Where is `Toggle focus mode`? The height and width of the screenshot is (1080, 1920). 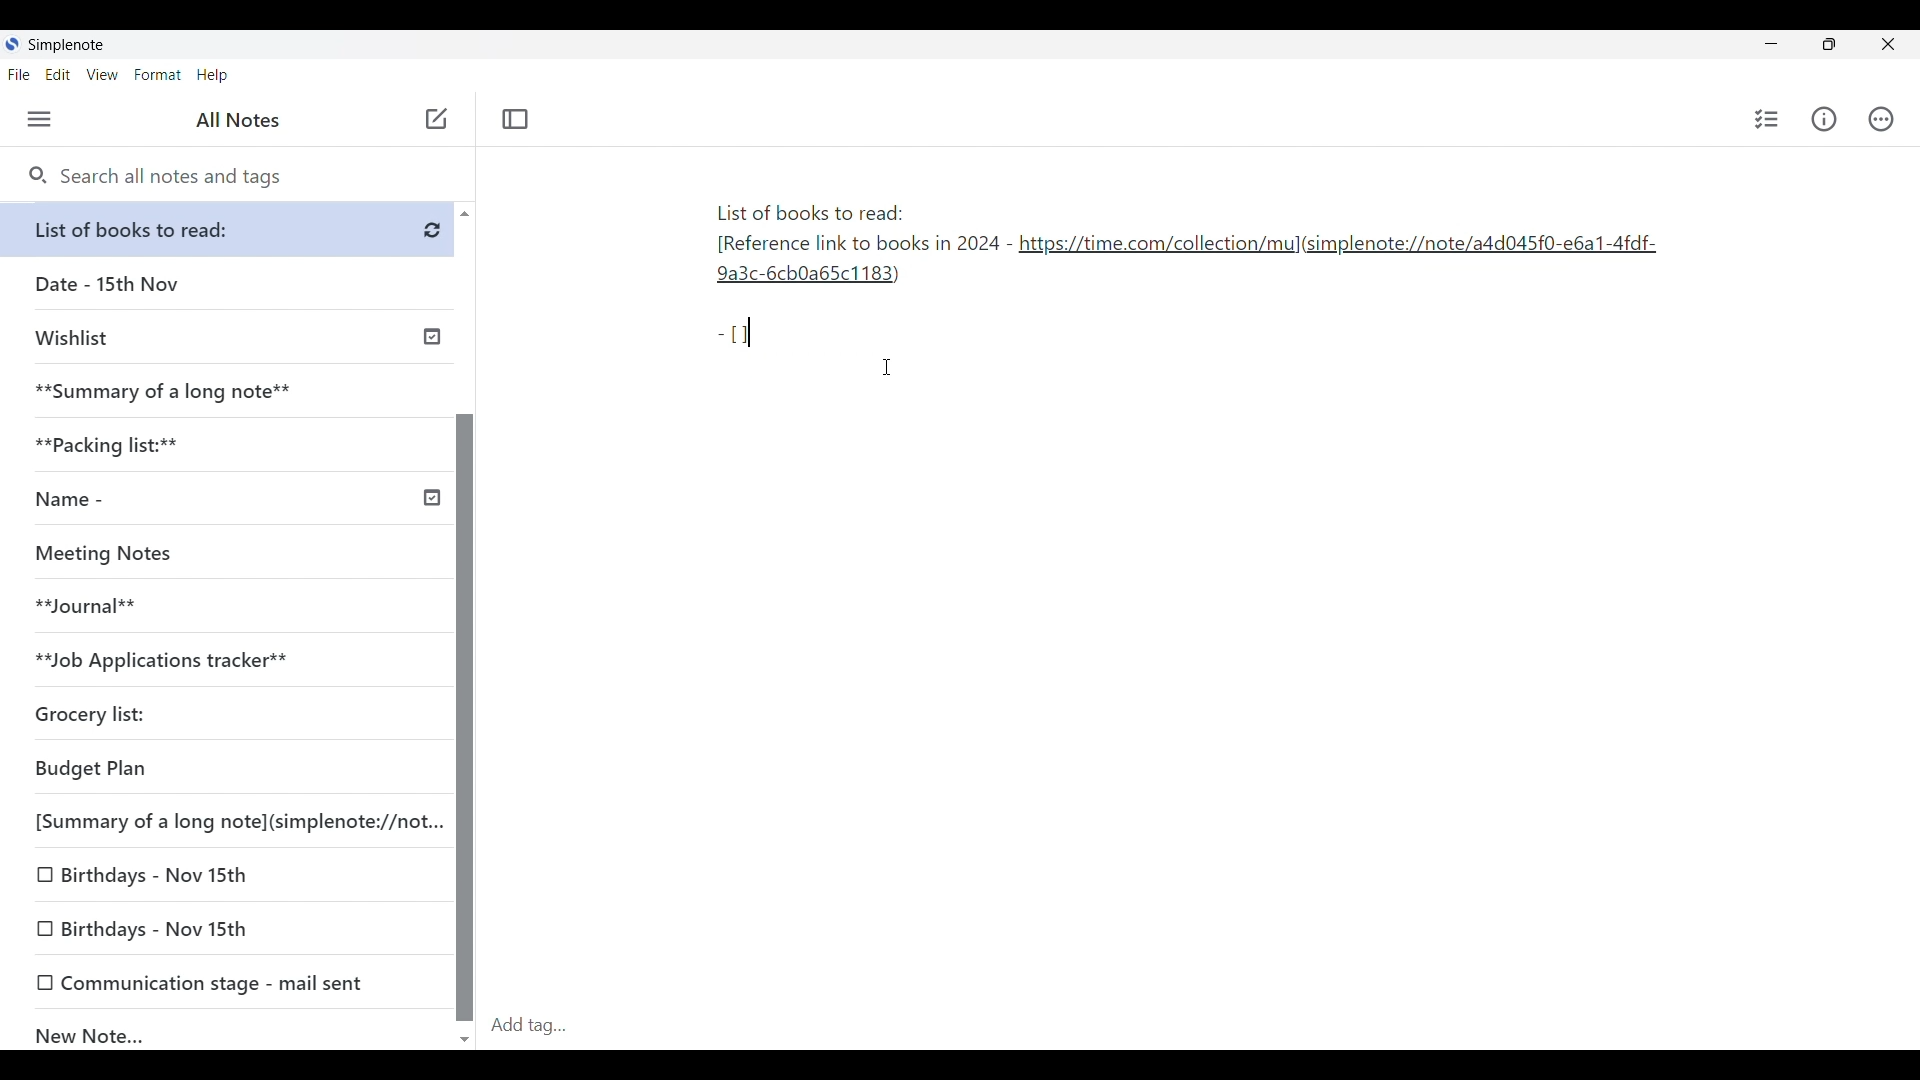
Toggle focus mode is located at coordinates (515, 119).